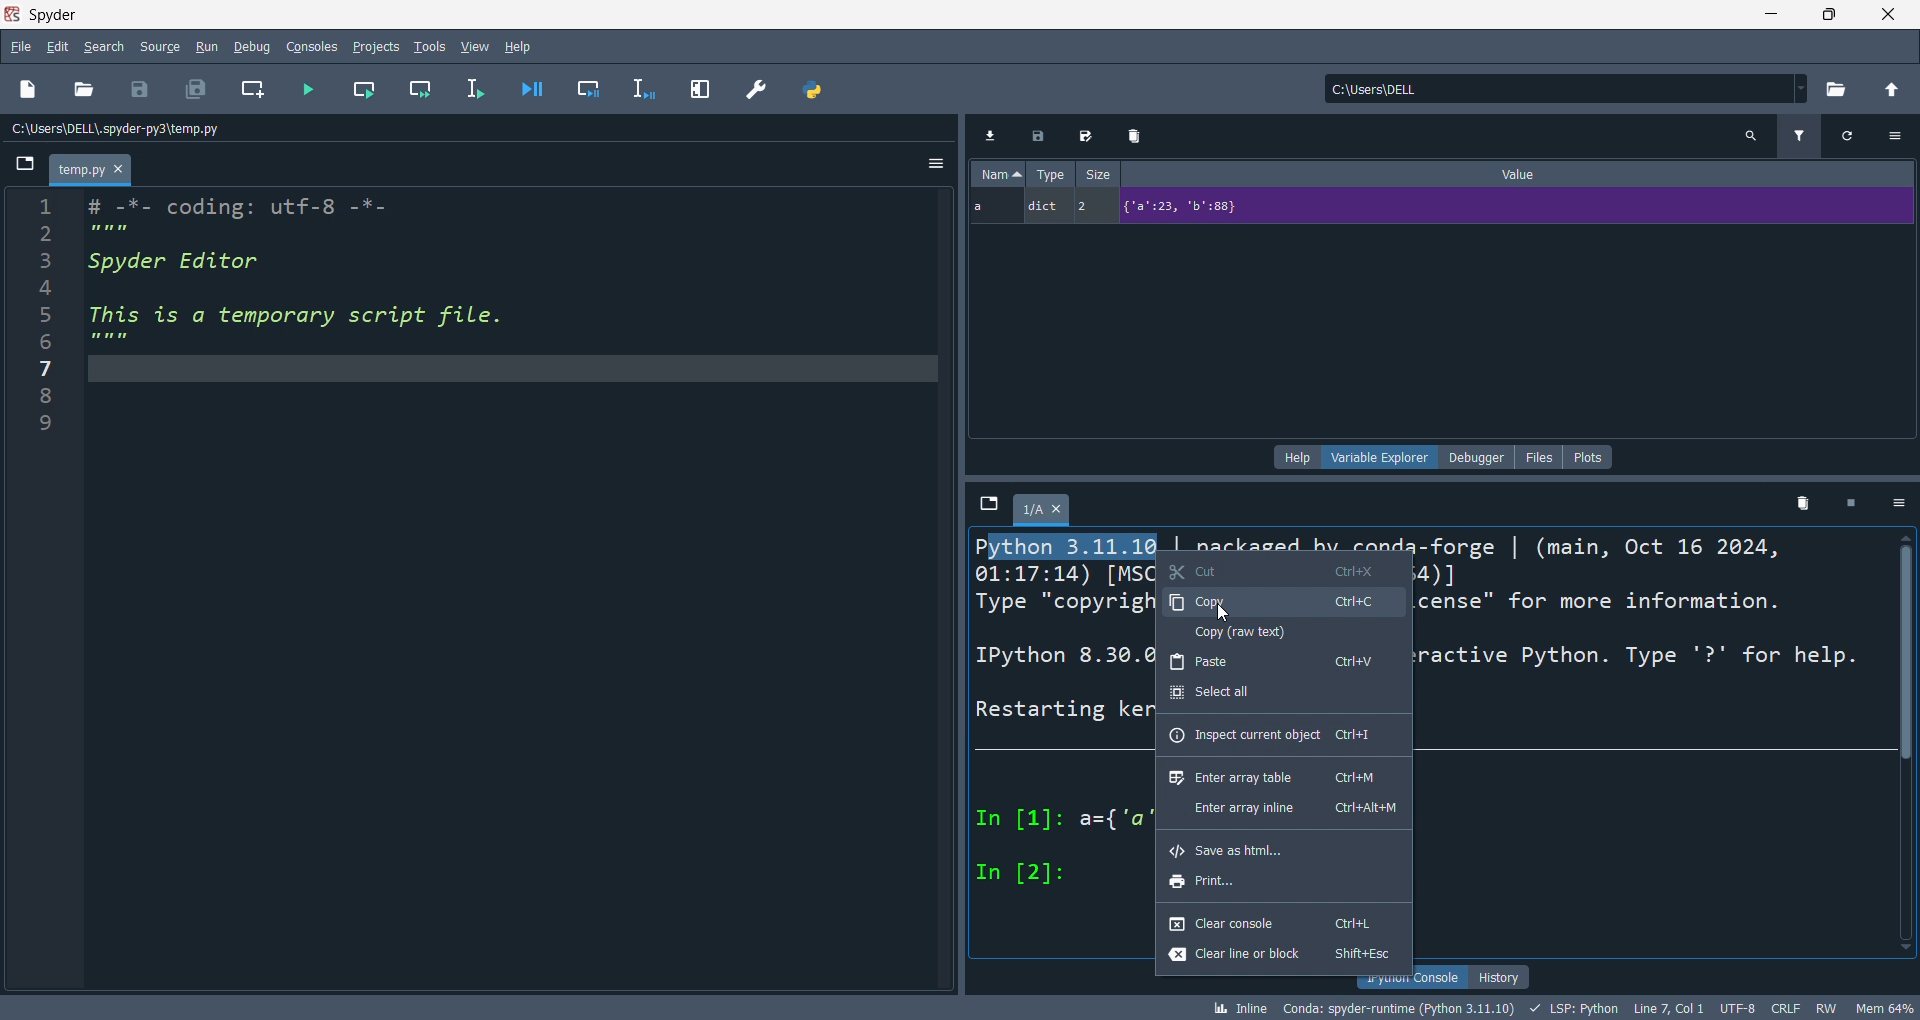 The image size is (1920, 1020). Describe the element at coordinates (936, 165) in the screenshot. I see `options` at that location.